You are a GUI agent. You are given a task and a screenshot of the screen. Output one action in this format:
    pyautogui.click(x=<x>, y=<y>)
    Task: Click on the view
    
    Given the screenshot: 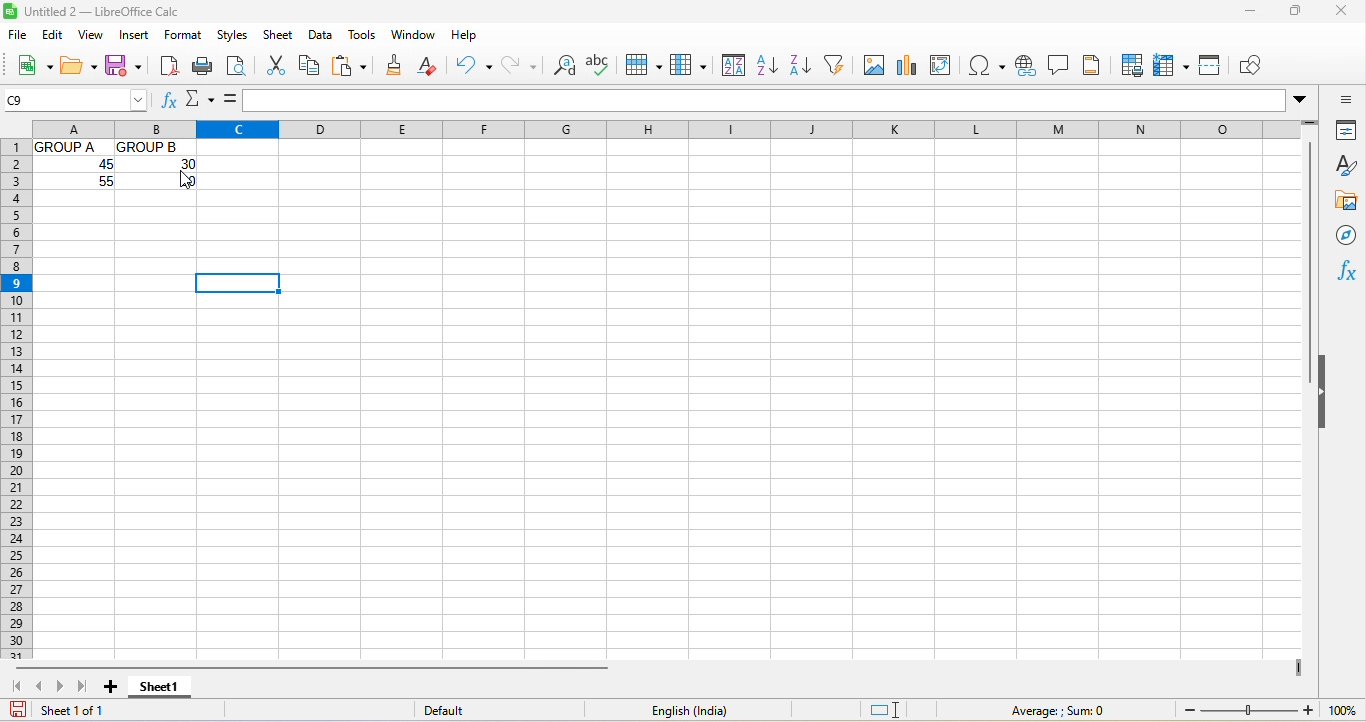 What is the action you would take?
    pyautogui.click(x=94, y=36)
    